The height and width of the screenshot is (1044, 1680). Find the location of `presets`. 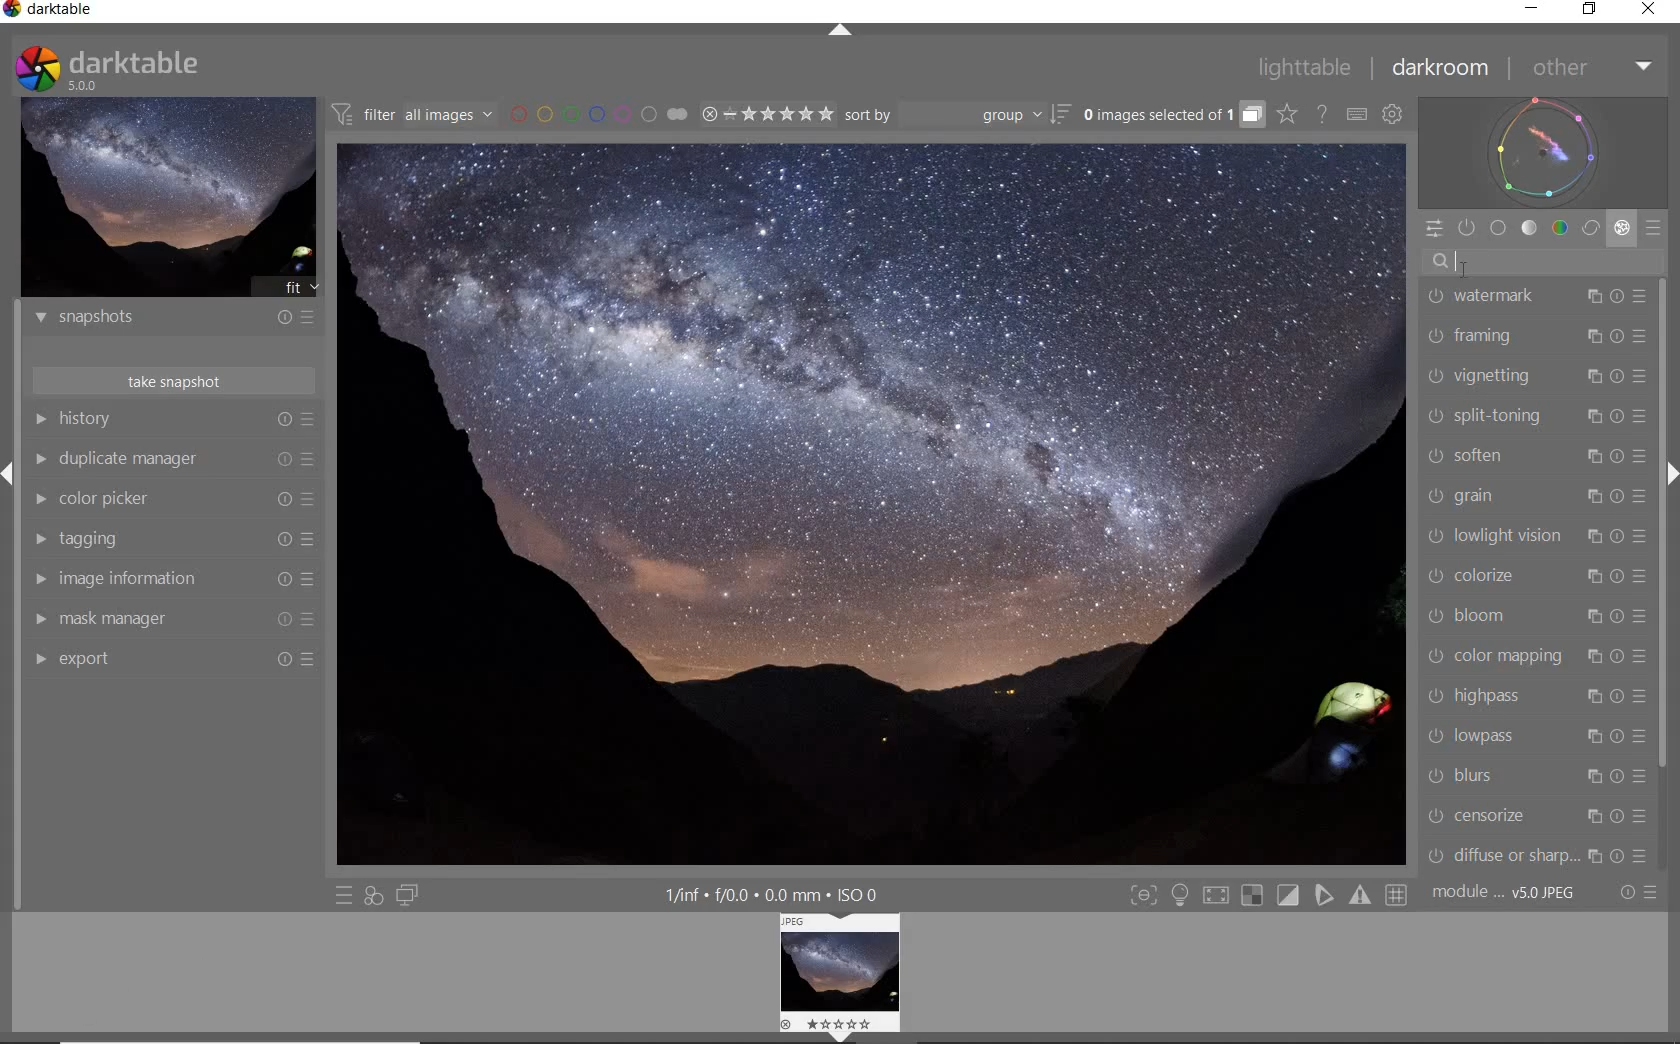

presets is located at coordinates (1645, 858).